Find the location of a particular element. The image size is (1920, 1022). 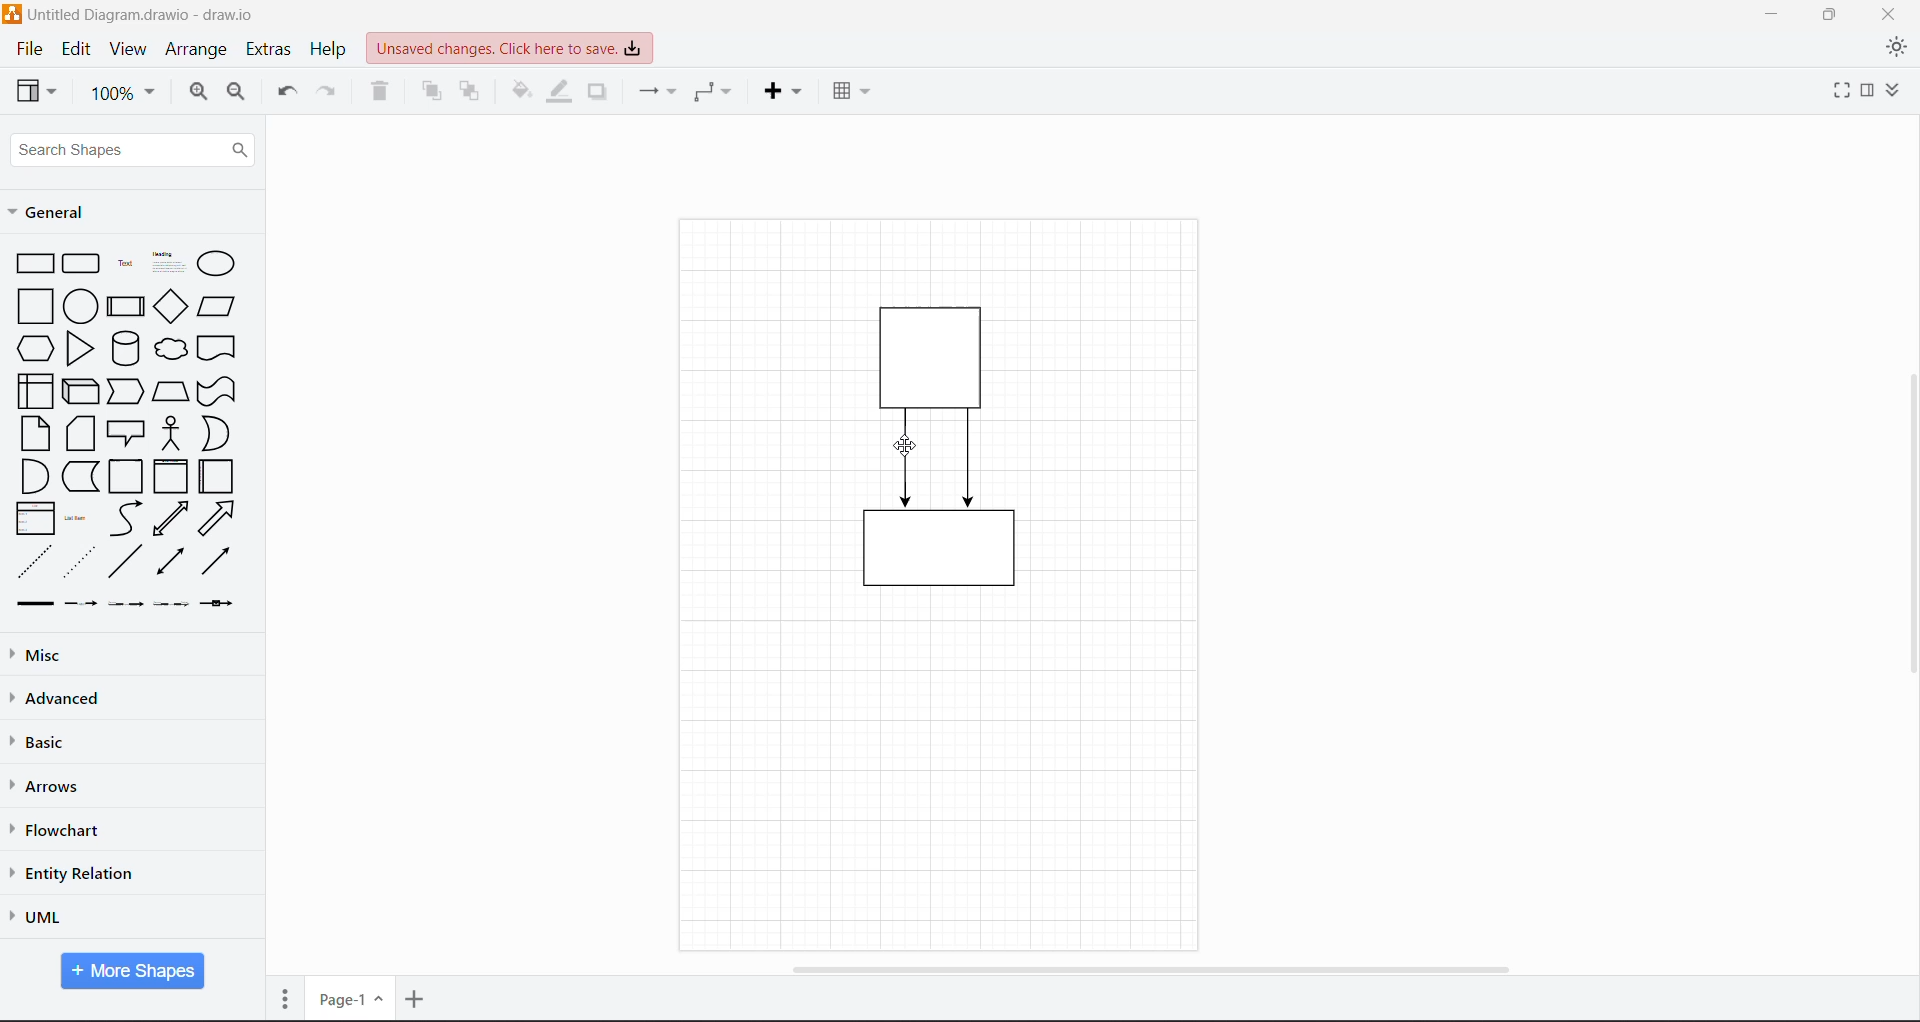

draw.io logo is located at coordinates (12, 13).